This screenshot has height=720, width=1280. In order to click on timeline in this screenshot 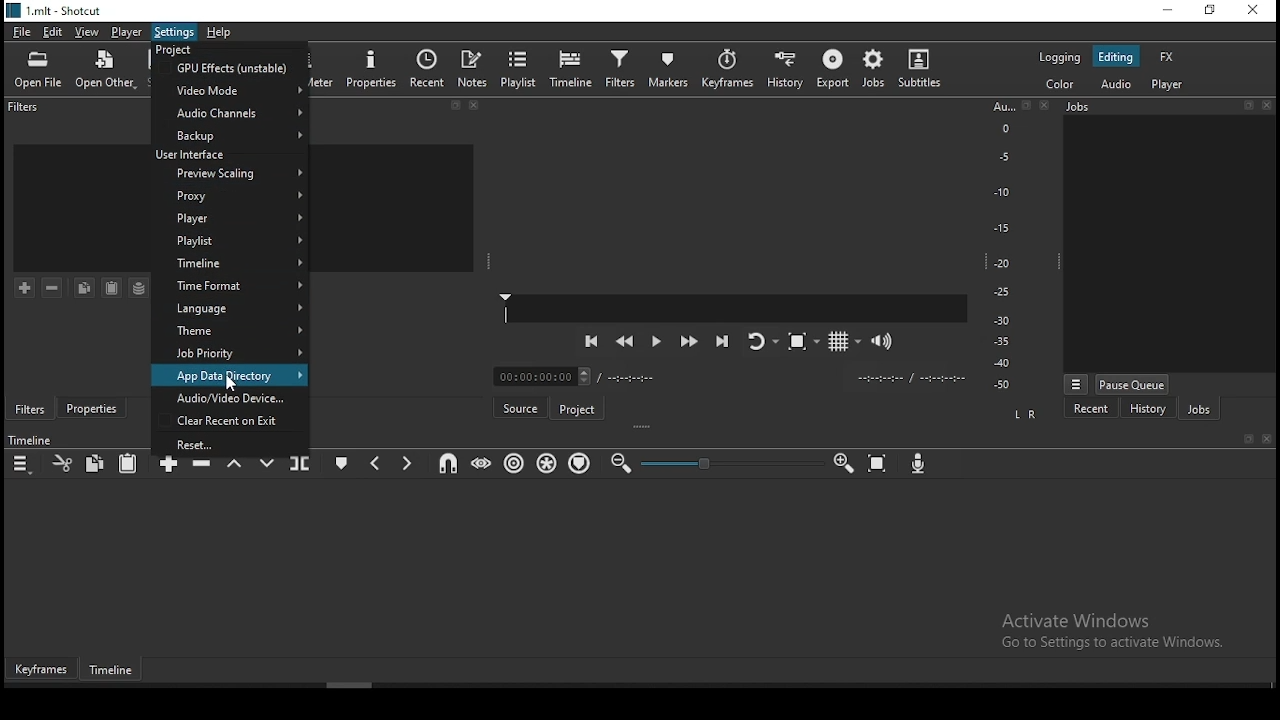, I will do `click(571, 67)`.